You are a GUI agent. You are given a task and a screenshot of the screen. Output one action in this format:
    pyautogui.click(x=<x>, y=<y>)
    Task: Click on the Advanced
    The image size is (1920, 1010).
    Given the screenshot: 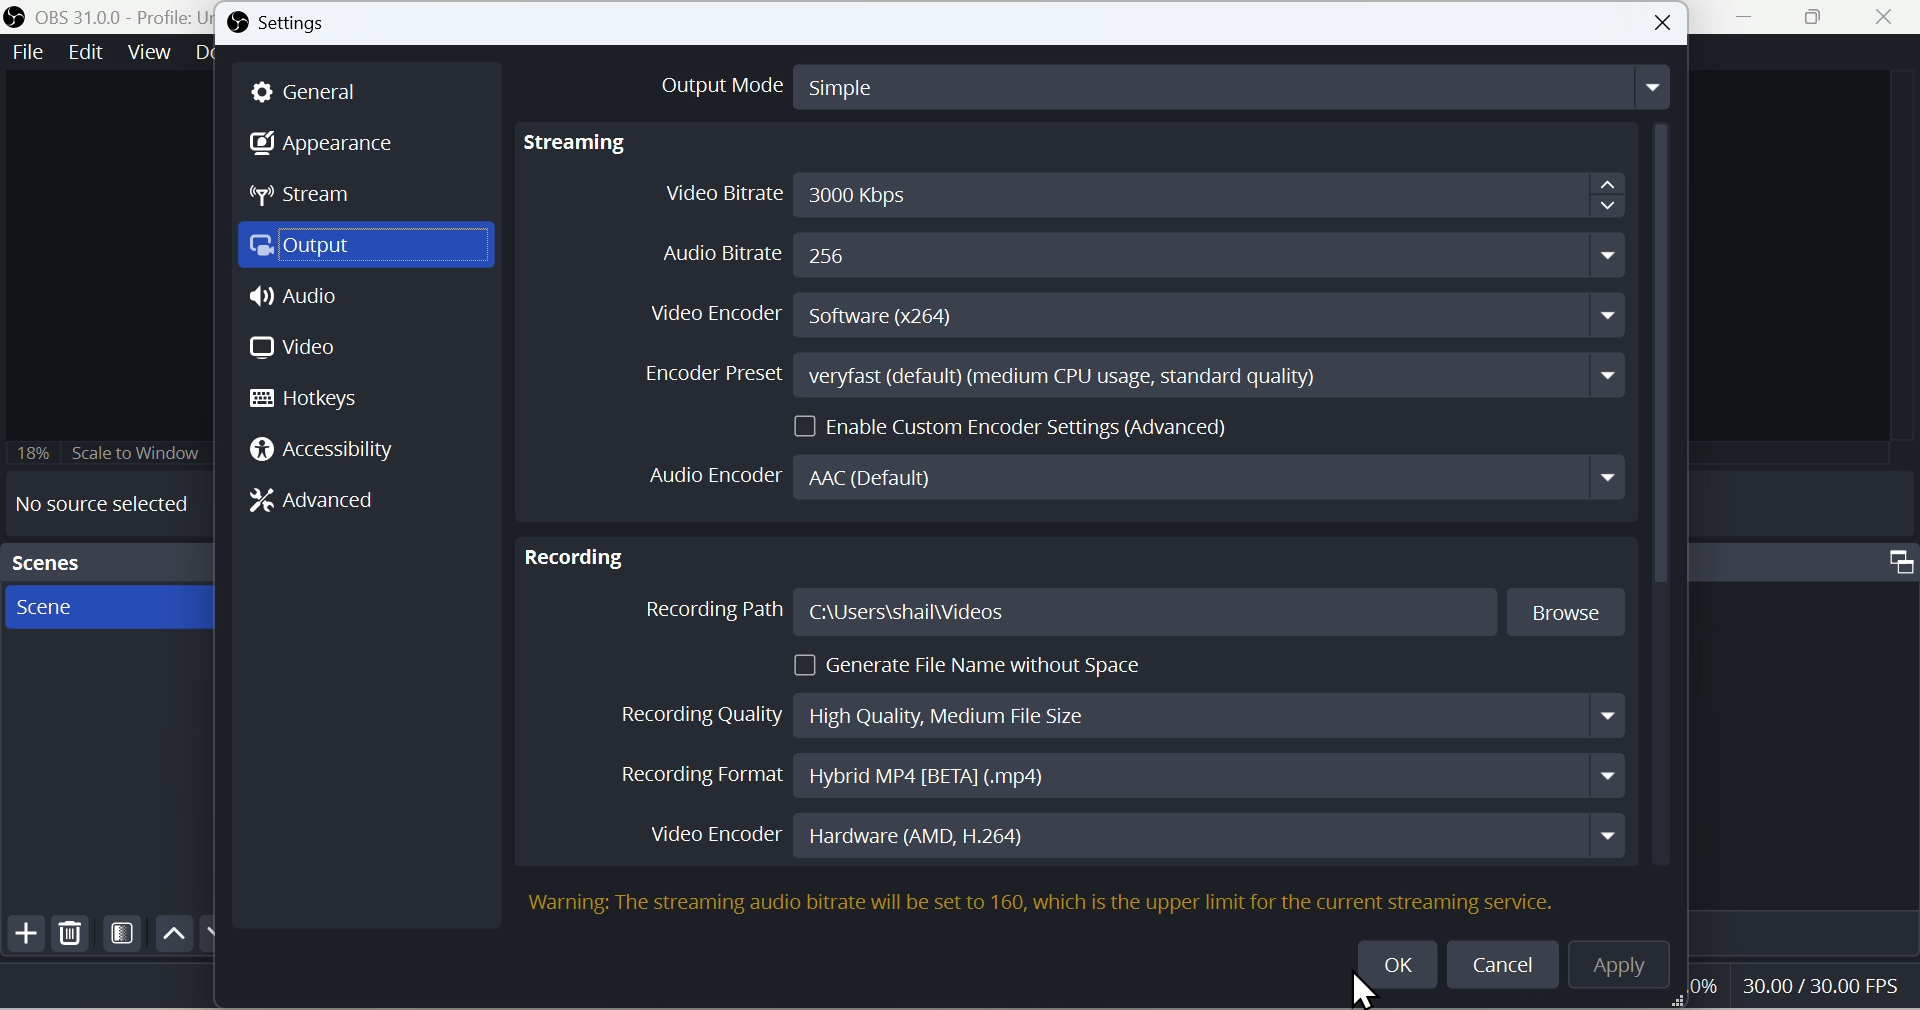 What is the action you would take?
    pyautogui.click(x=327, y=504)
    